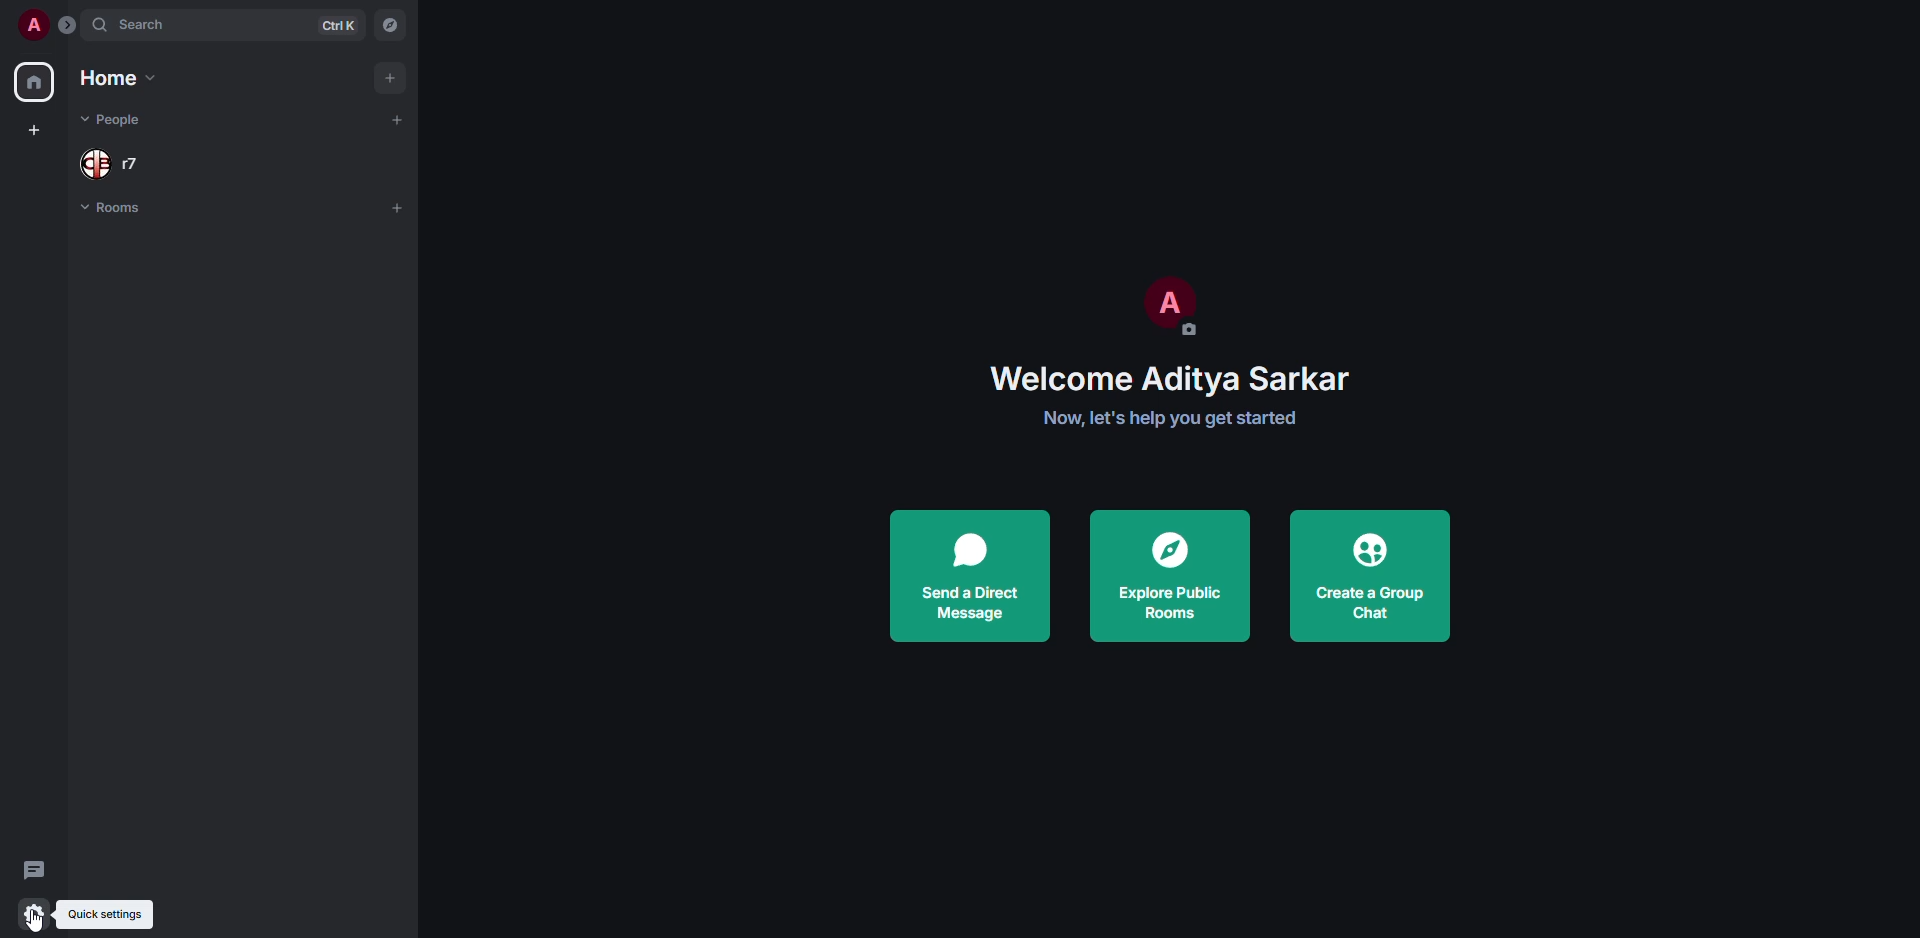 The width and height of the screenshot is (1920, 938). I want to click on people, so click(116, 118).